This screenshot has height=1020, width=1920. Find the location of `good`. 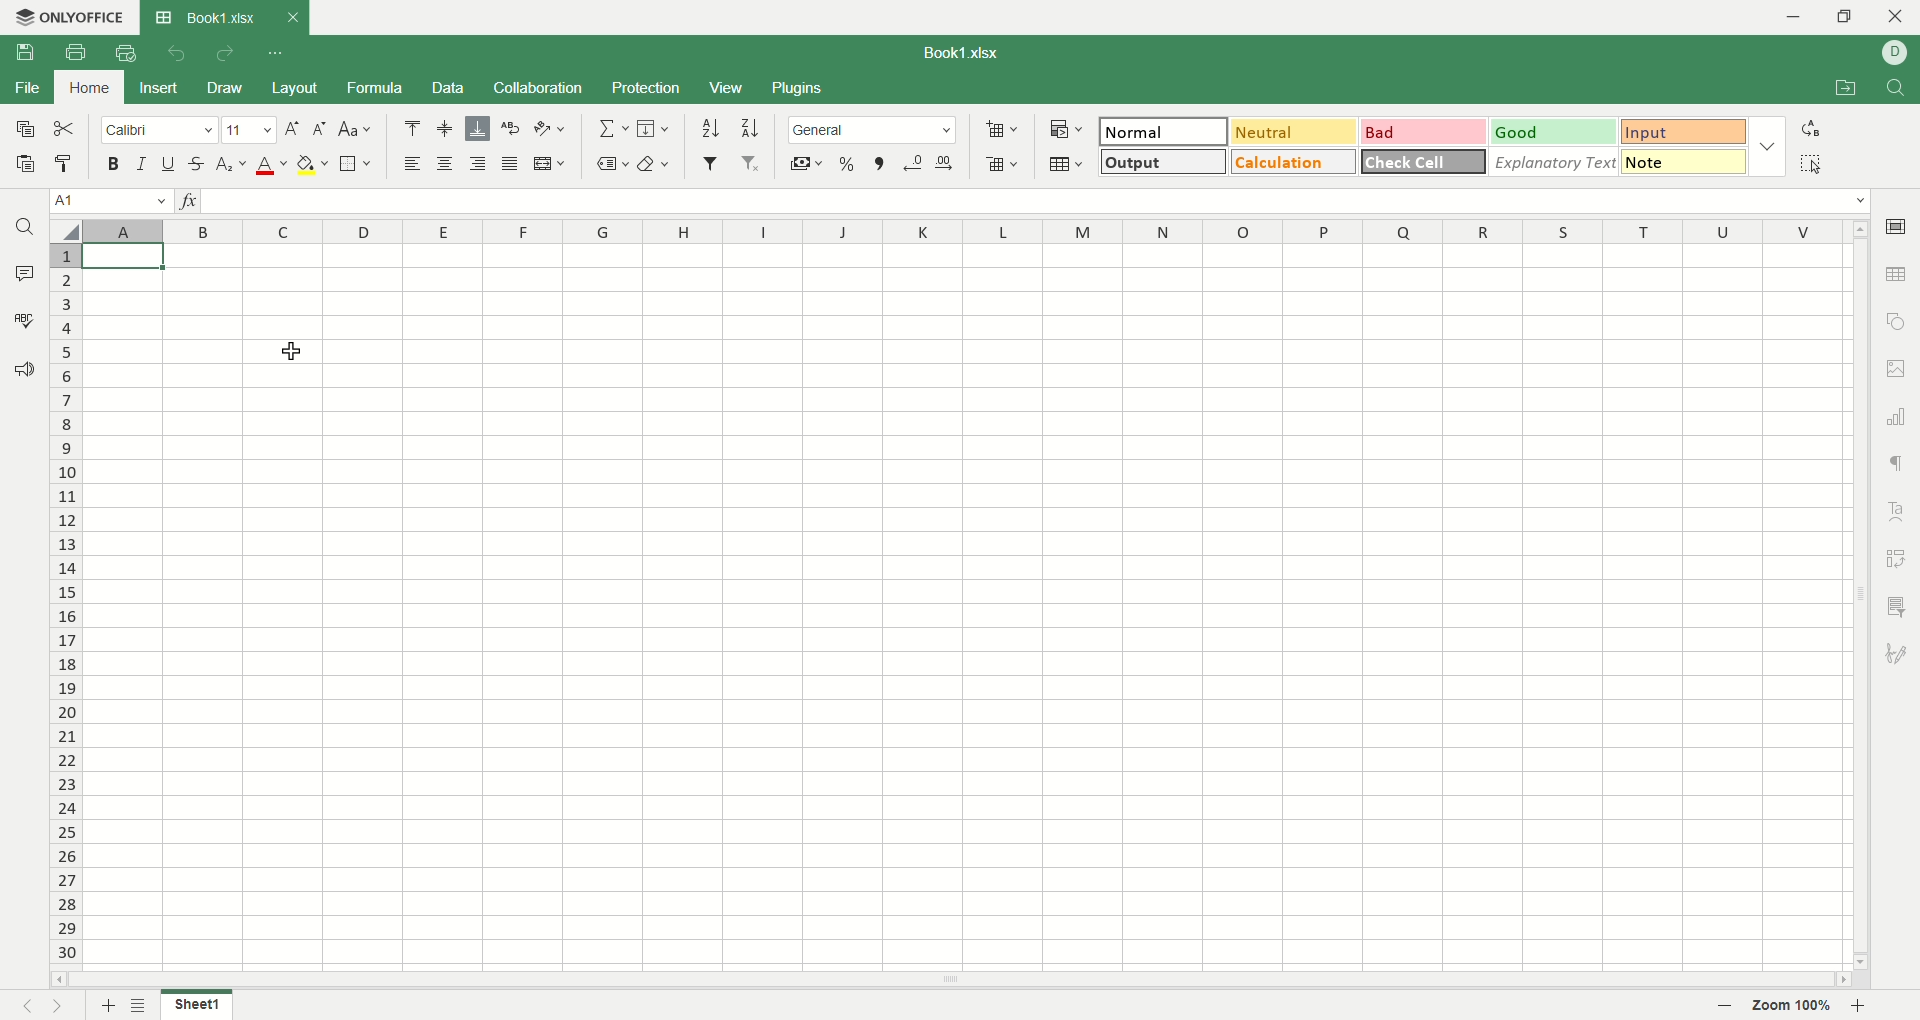

good is located at coordinates (1549, 131).